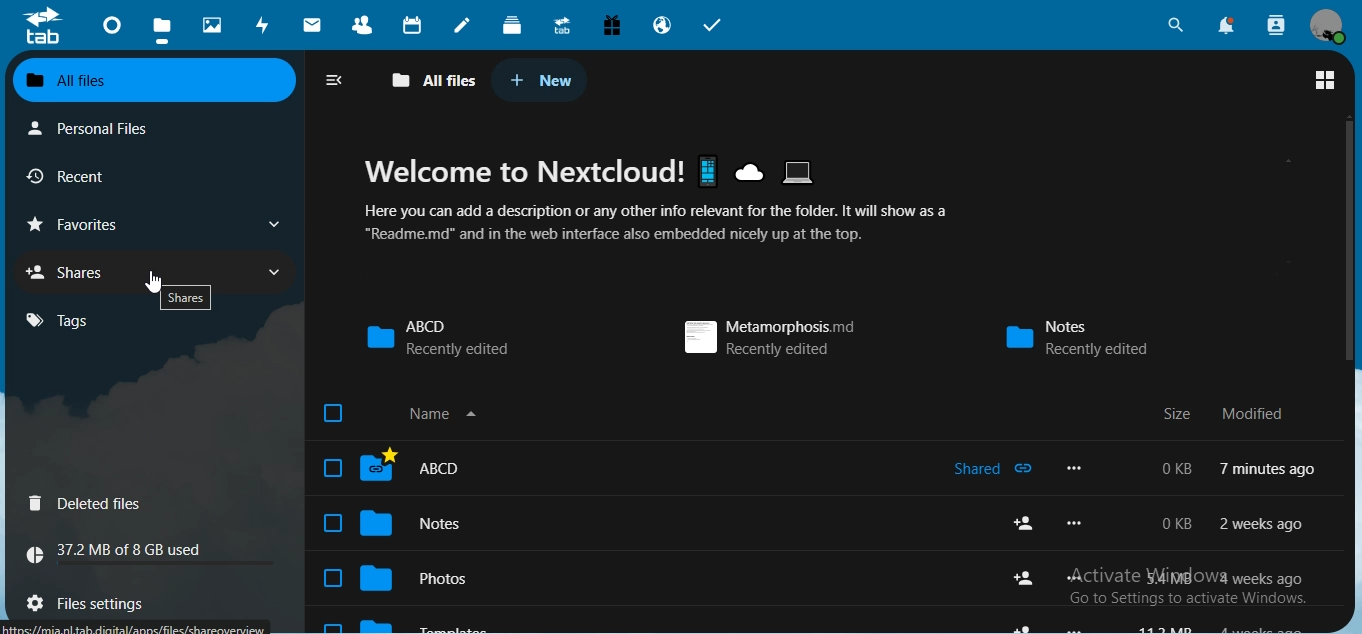 The image size is (1362, 634). I want to click on ext, so click(1228, 408).